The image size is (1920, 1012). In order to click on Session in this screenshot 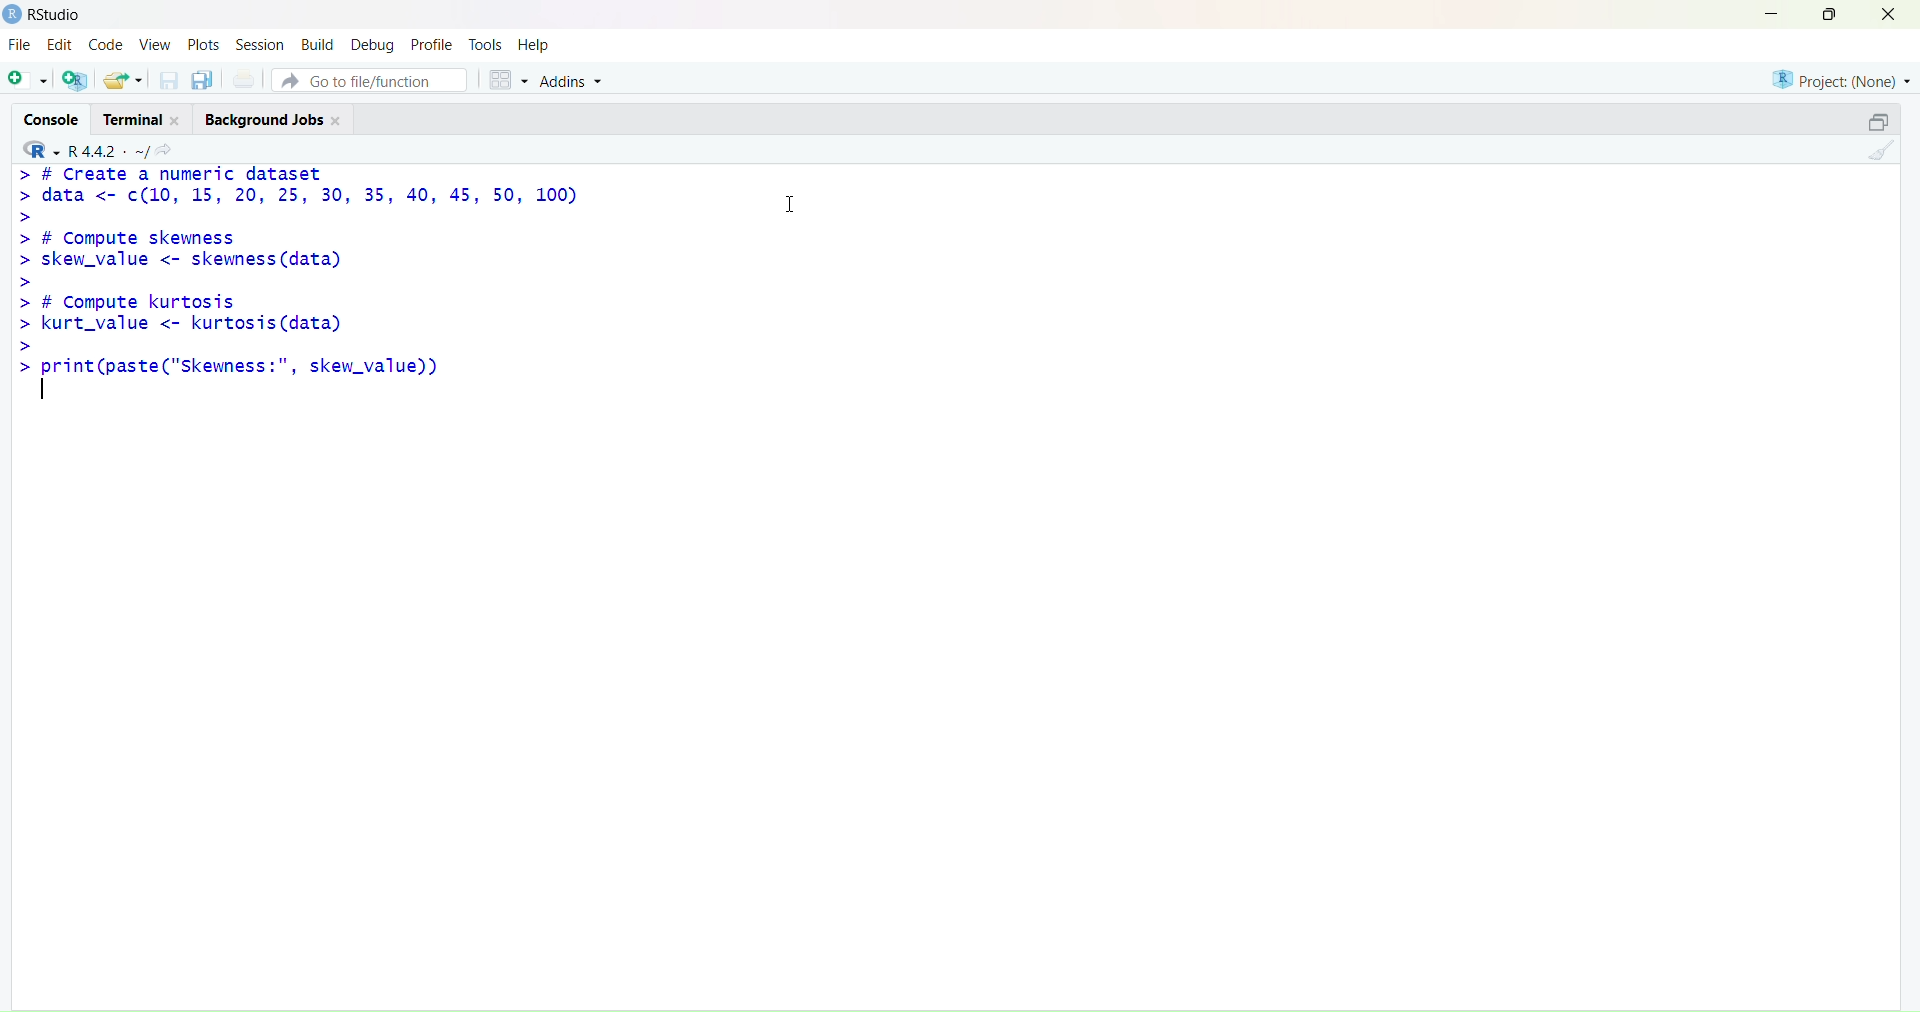, I will do `click(261, 44)`.